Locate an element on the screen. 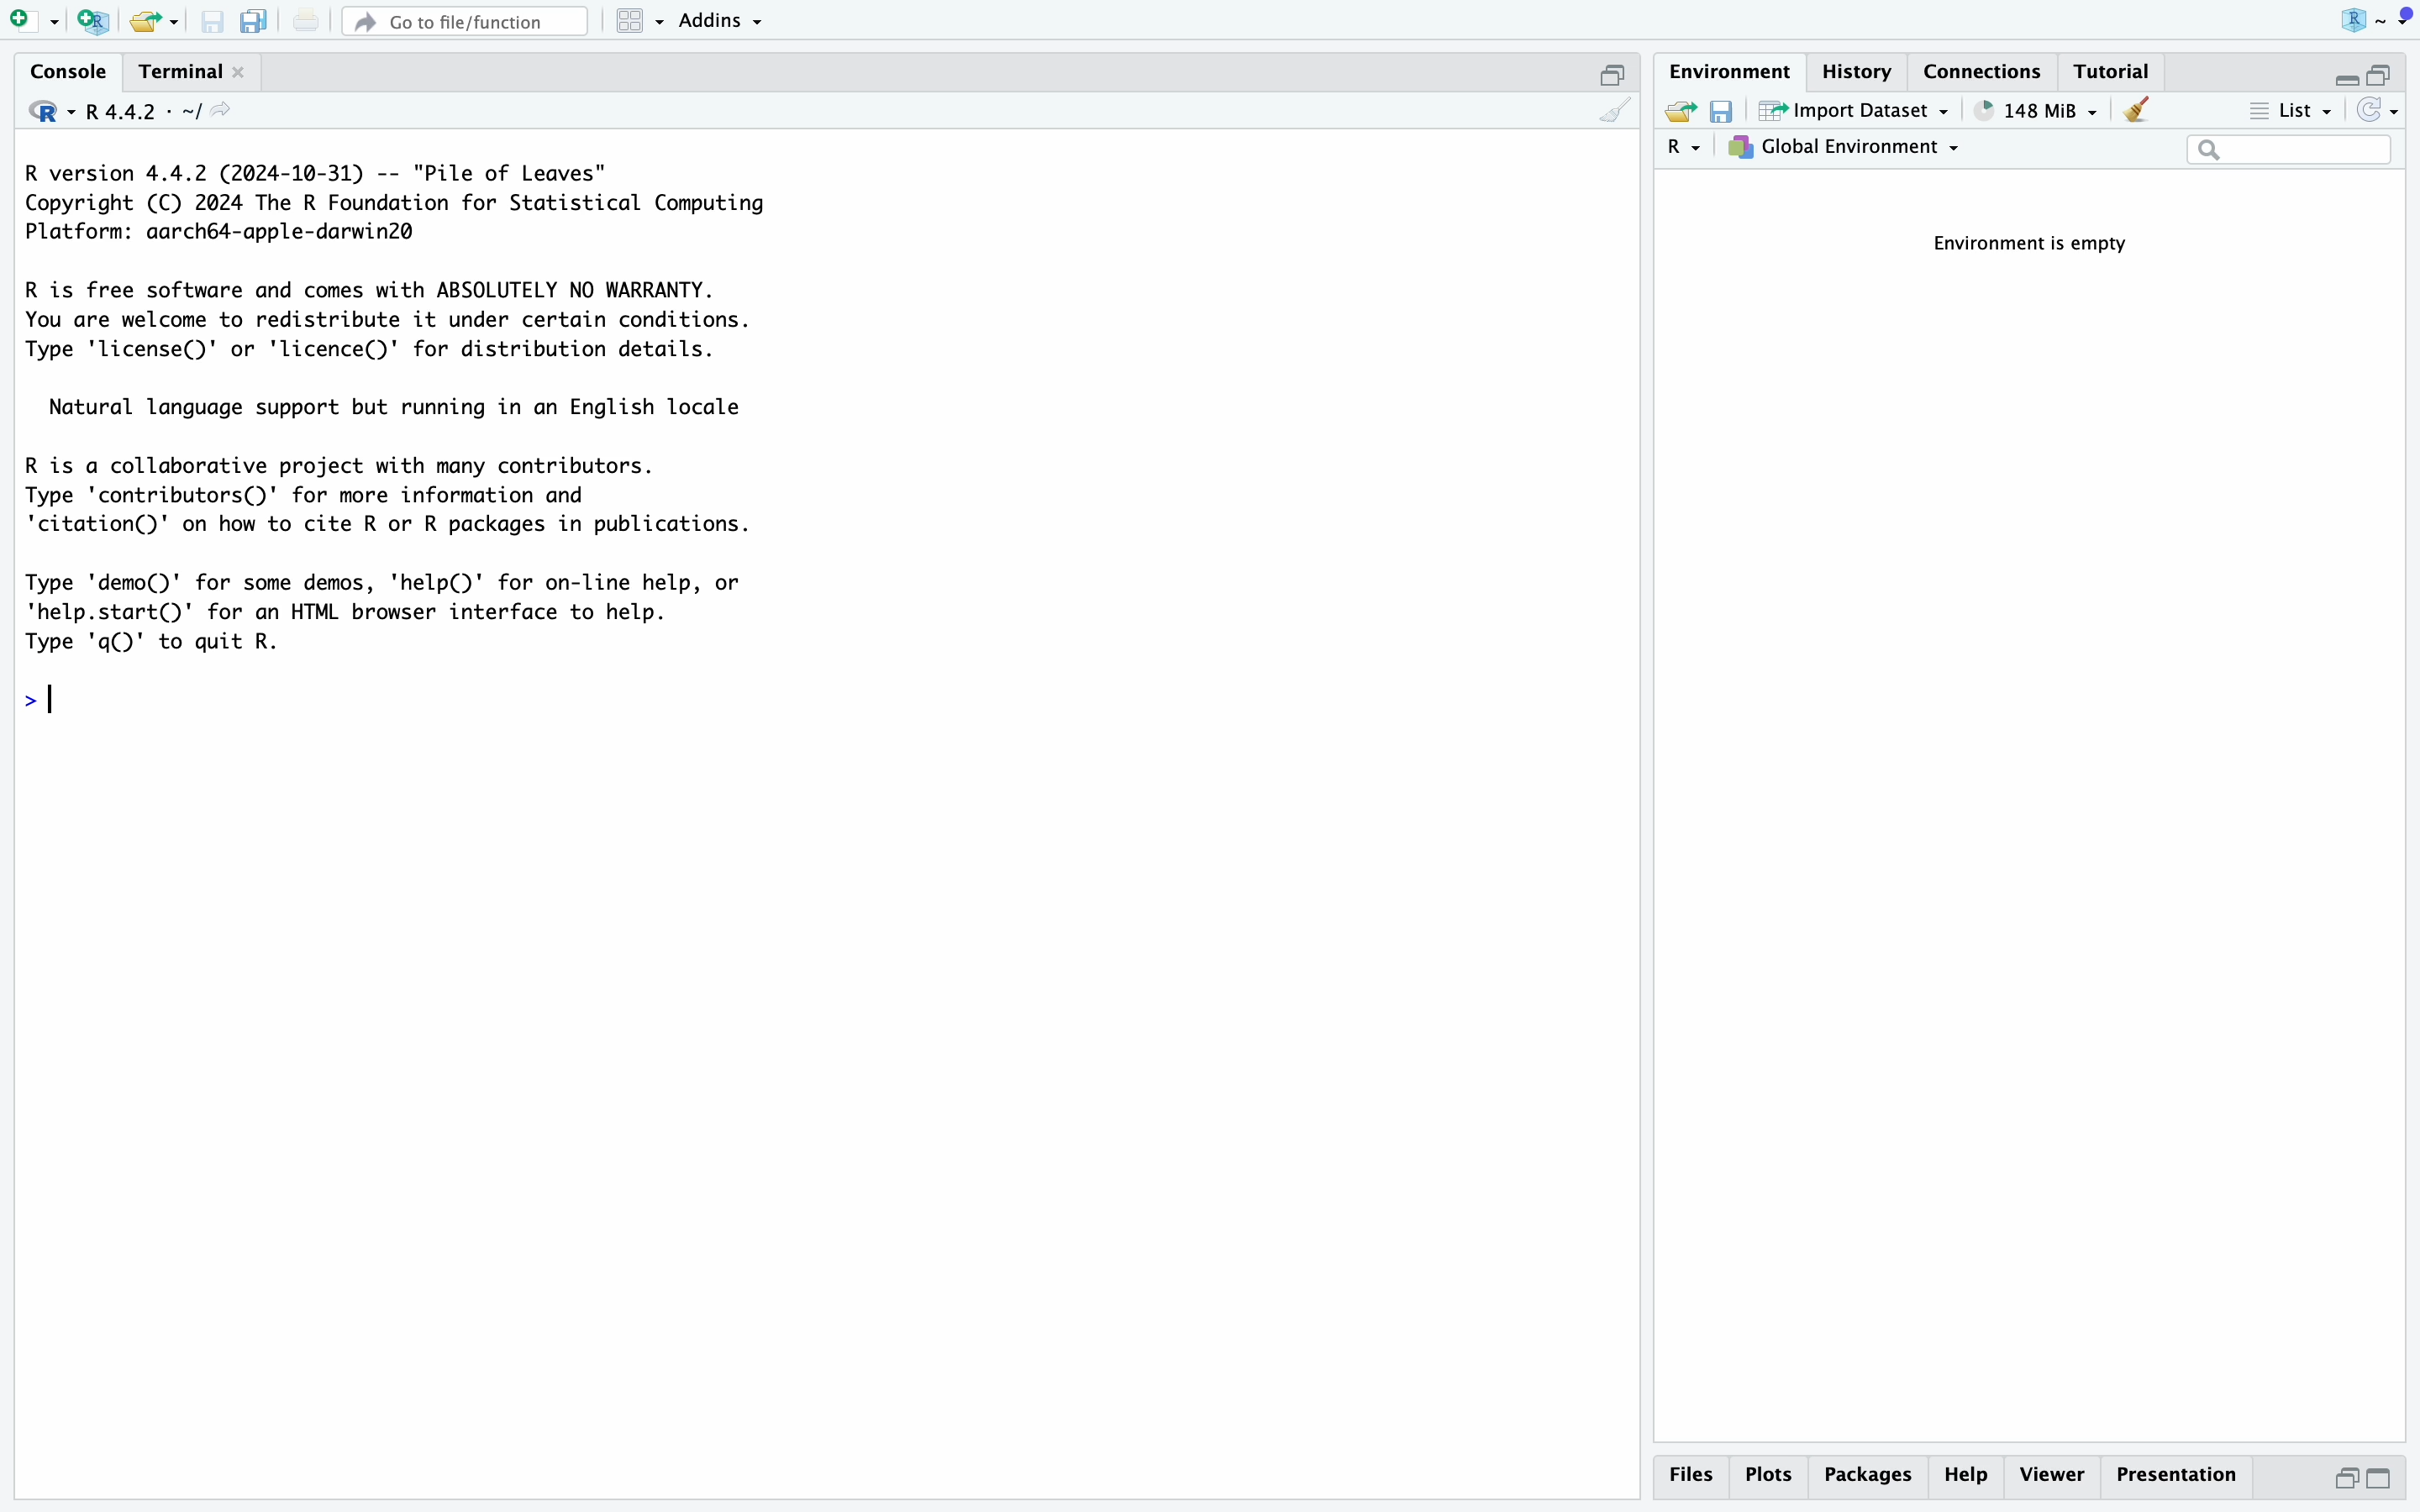 This screenshot has width=2420, height=1512. plots is located at coordinates (1769, 1475).